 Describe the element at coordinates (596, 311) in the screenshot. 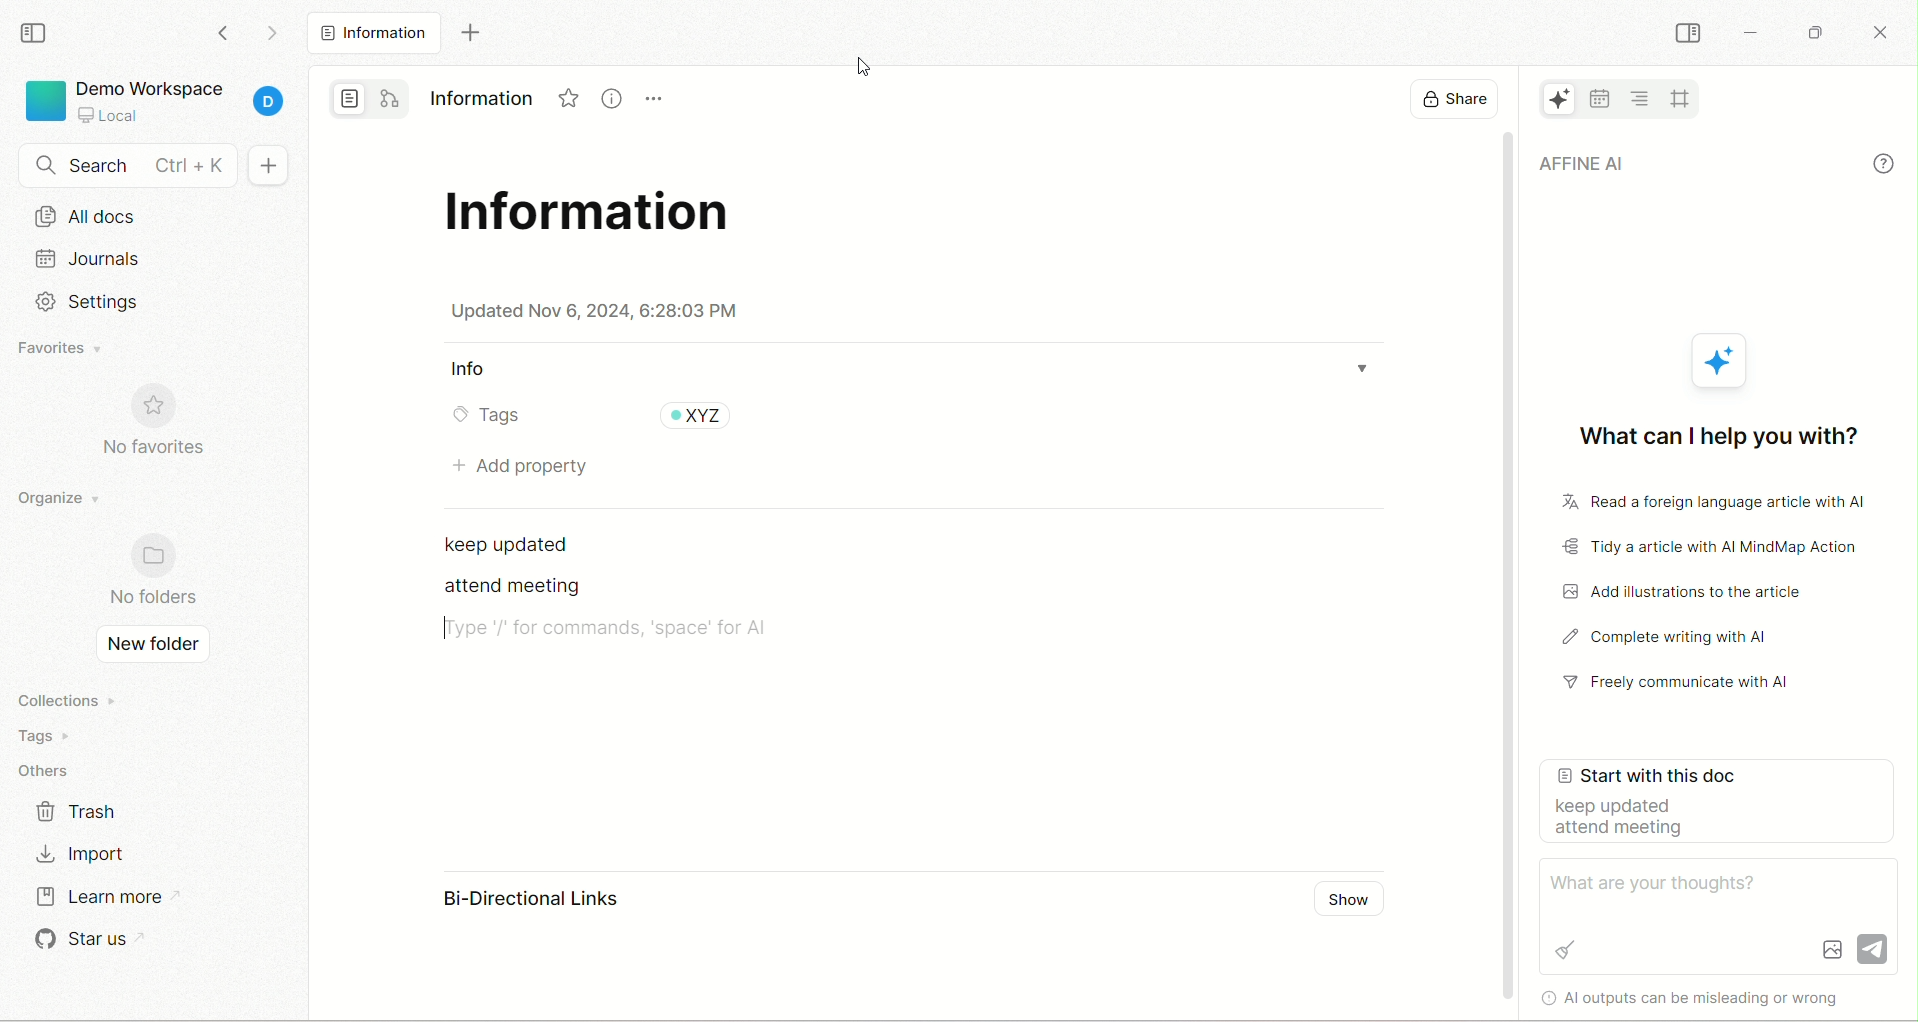

I see `date & time` at that location.